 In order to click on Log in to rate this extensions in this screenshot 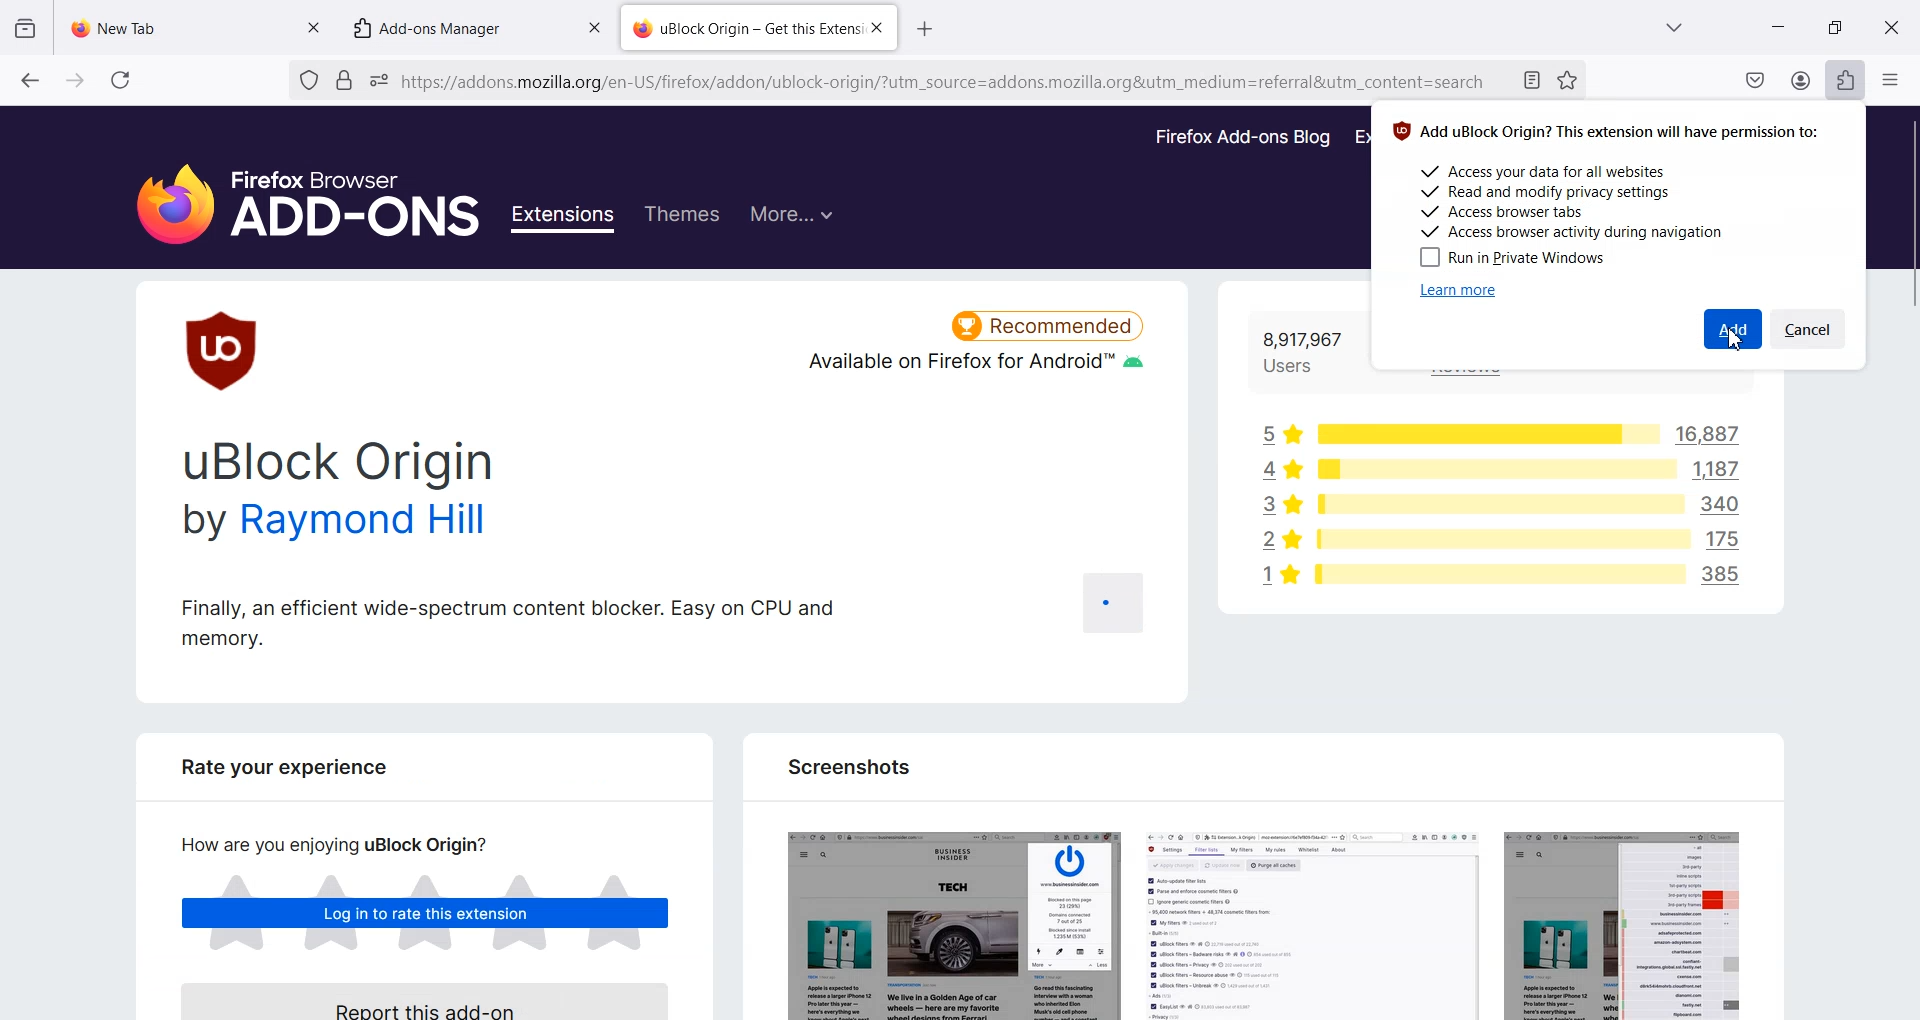, I will do `click(426, 915)`.